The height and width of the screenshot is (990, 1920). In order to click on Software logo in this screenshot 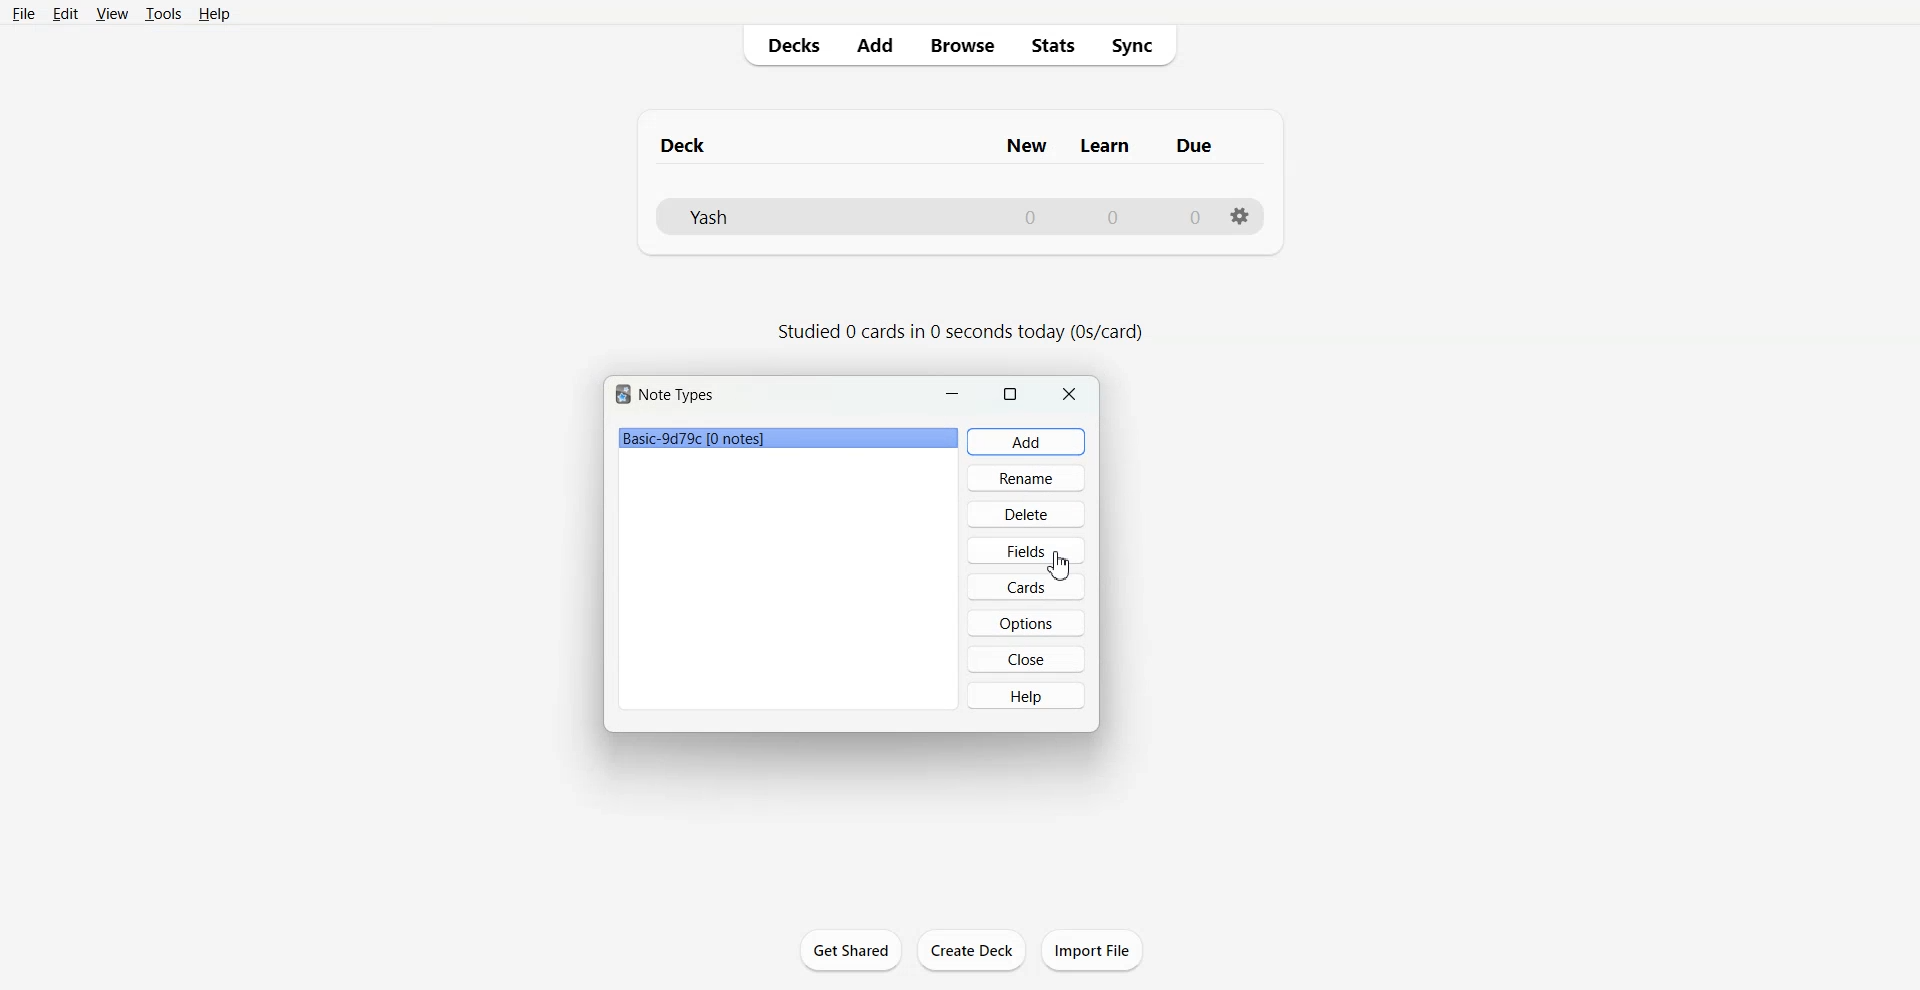, I will do `click(622, 394)`.